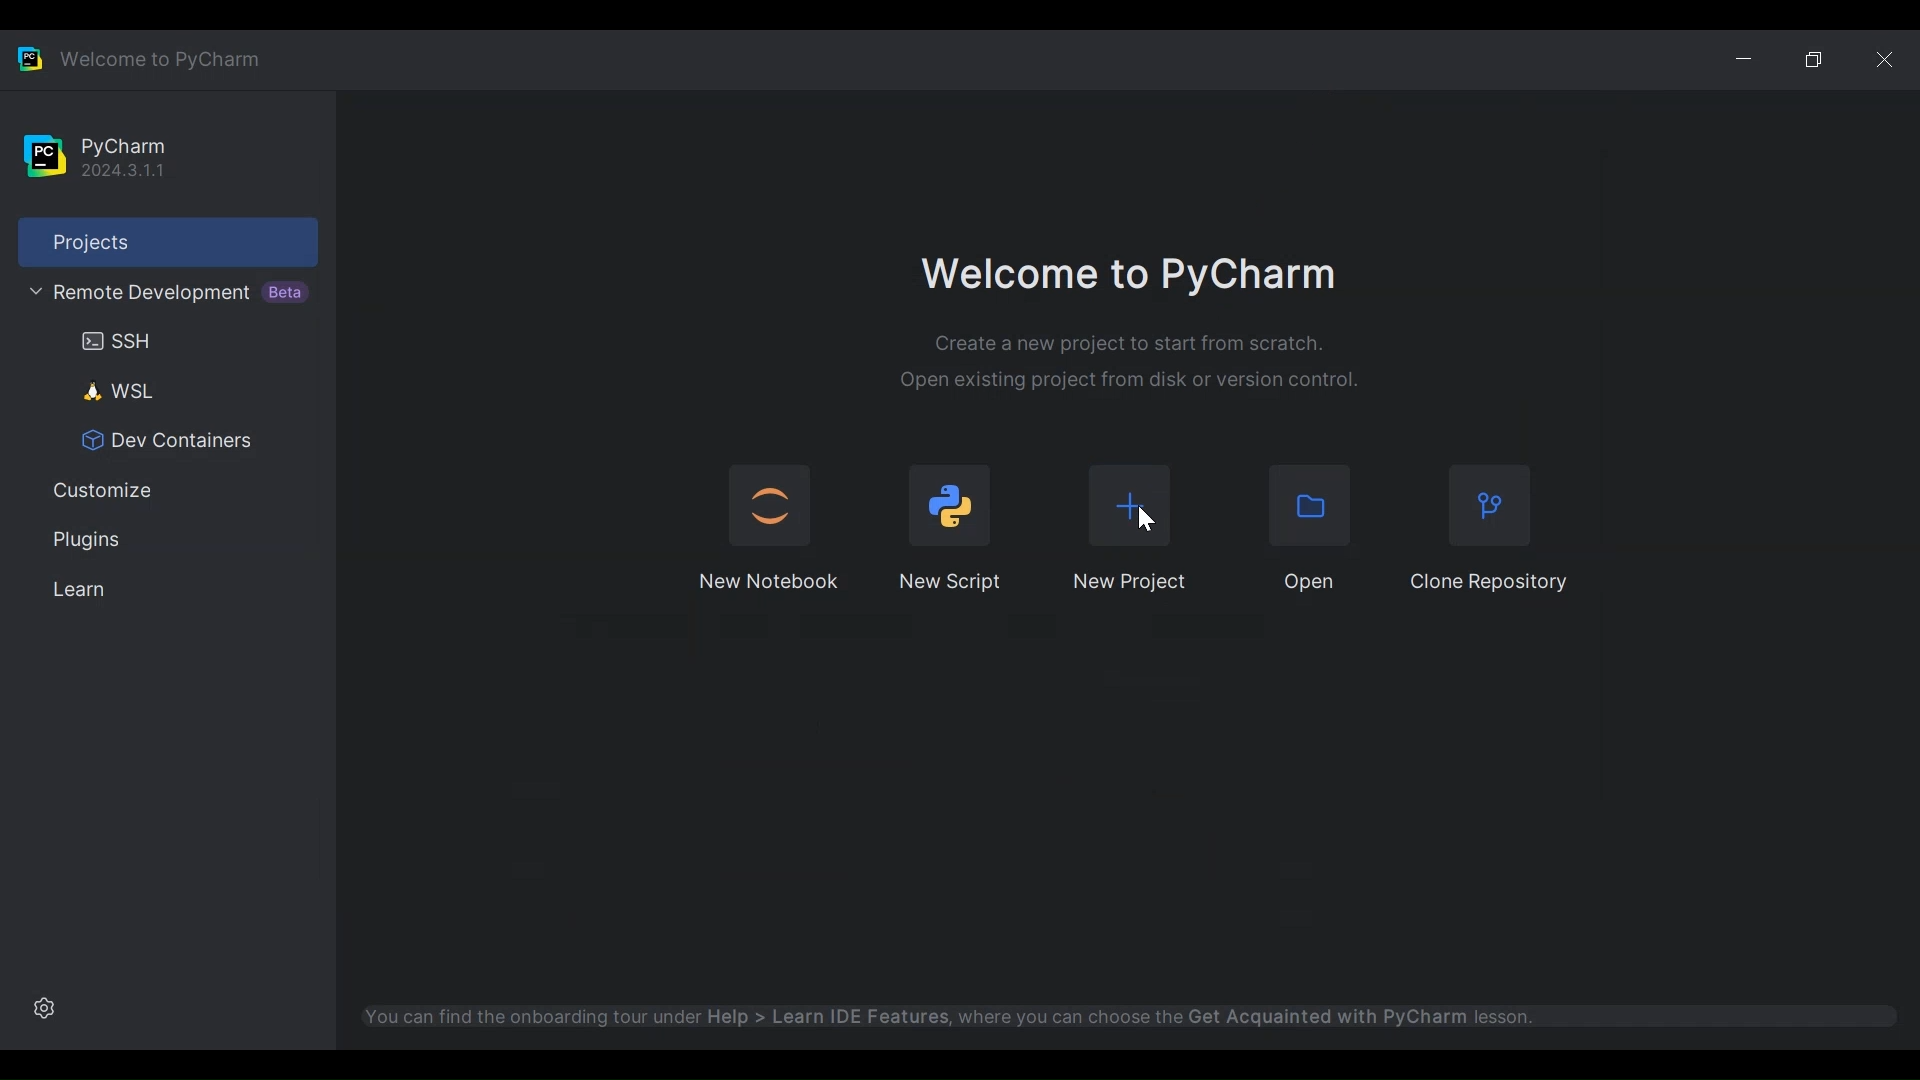 This screenshot has height=1080, width=1920. What do you see at coordinates (1885, 58) in the screenshot?
I see `Close` at bounding box center [1885, 58].